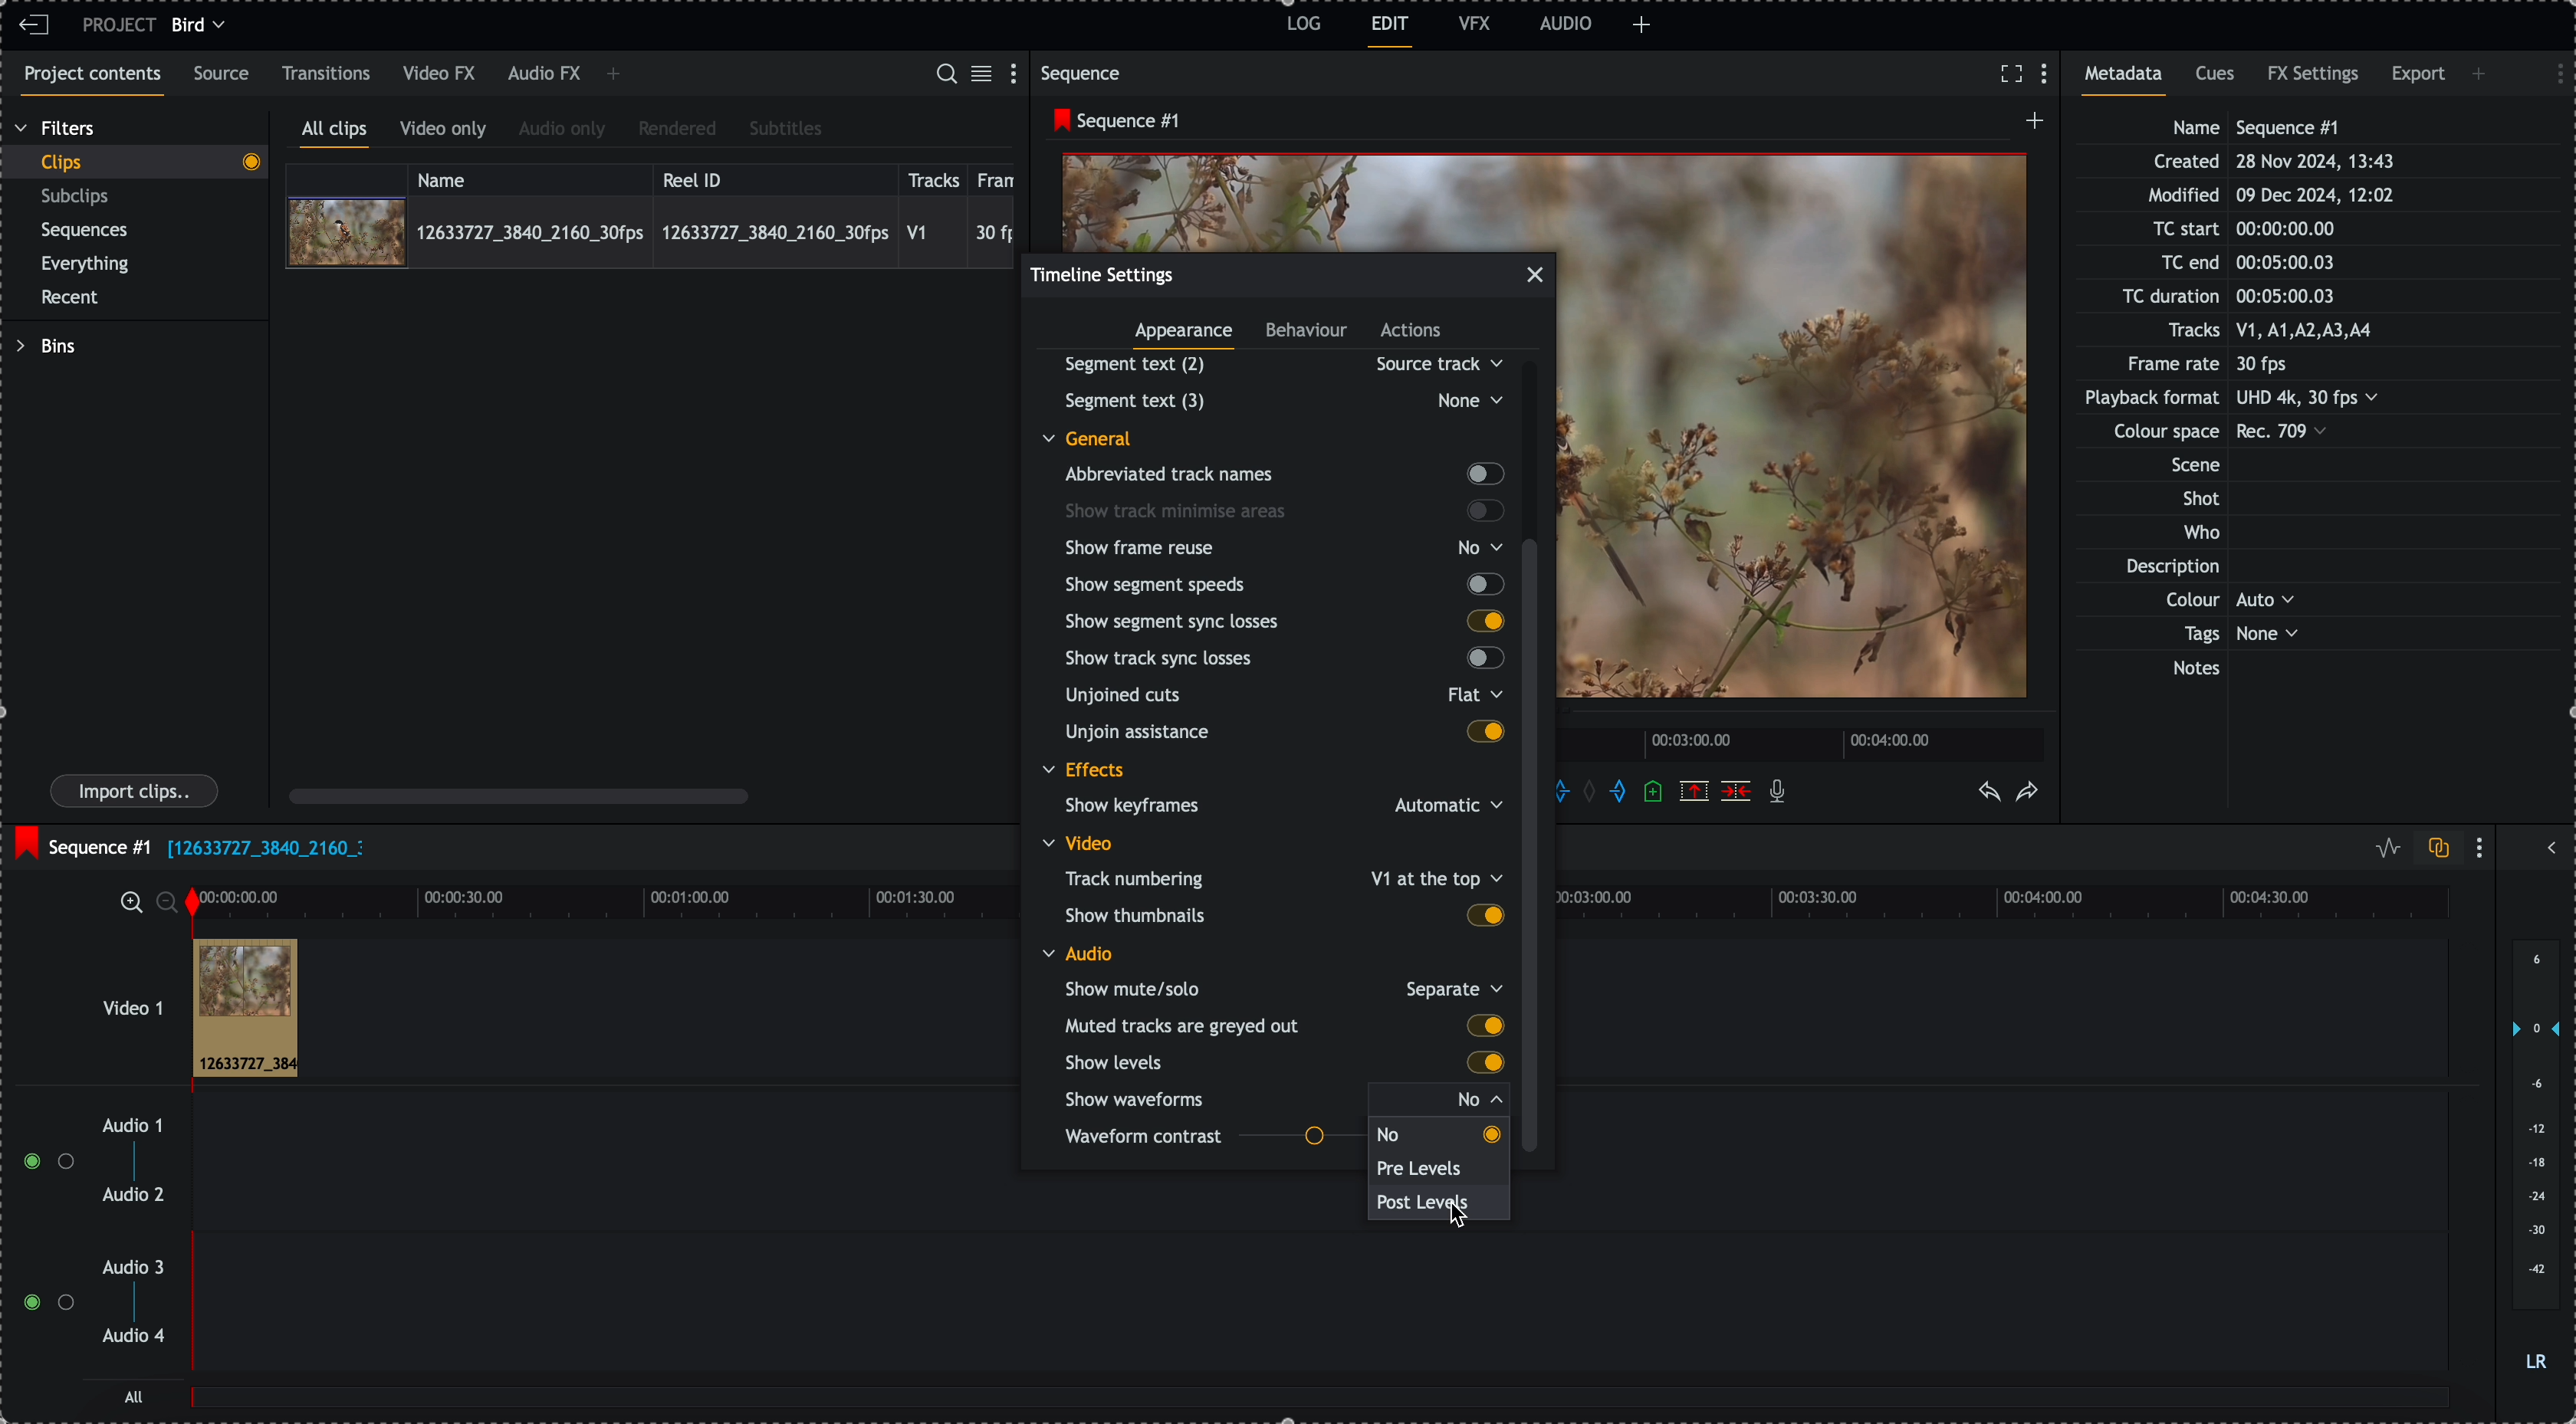  I want to click on show frame reuse, so click(1288, 548).